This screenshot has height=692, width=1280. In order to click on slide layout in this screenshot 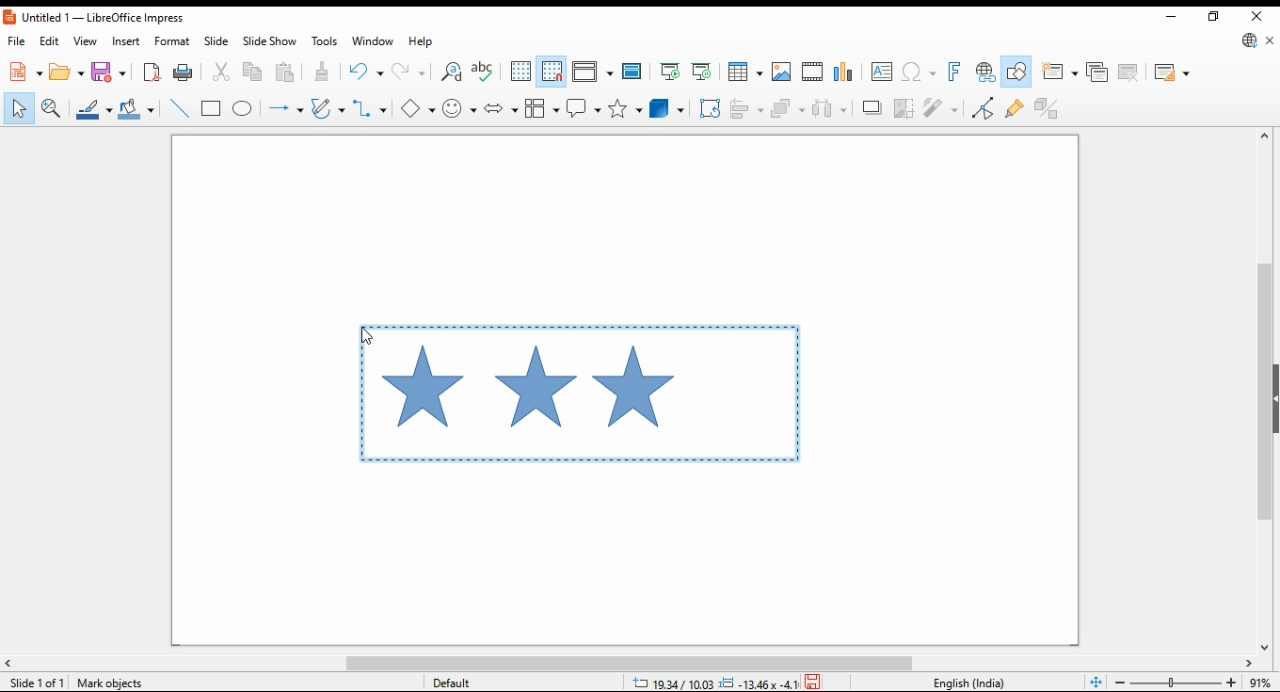, I will do `click(1173, 73)`.